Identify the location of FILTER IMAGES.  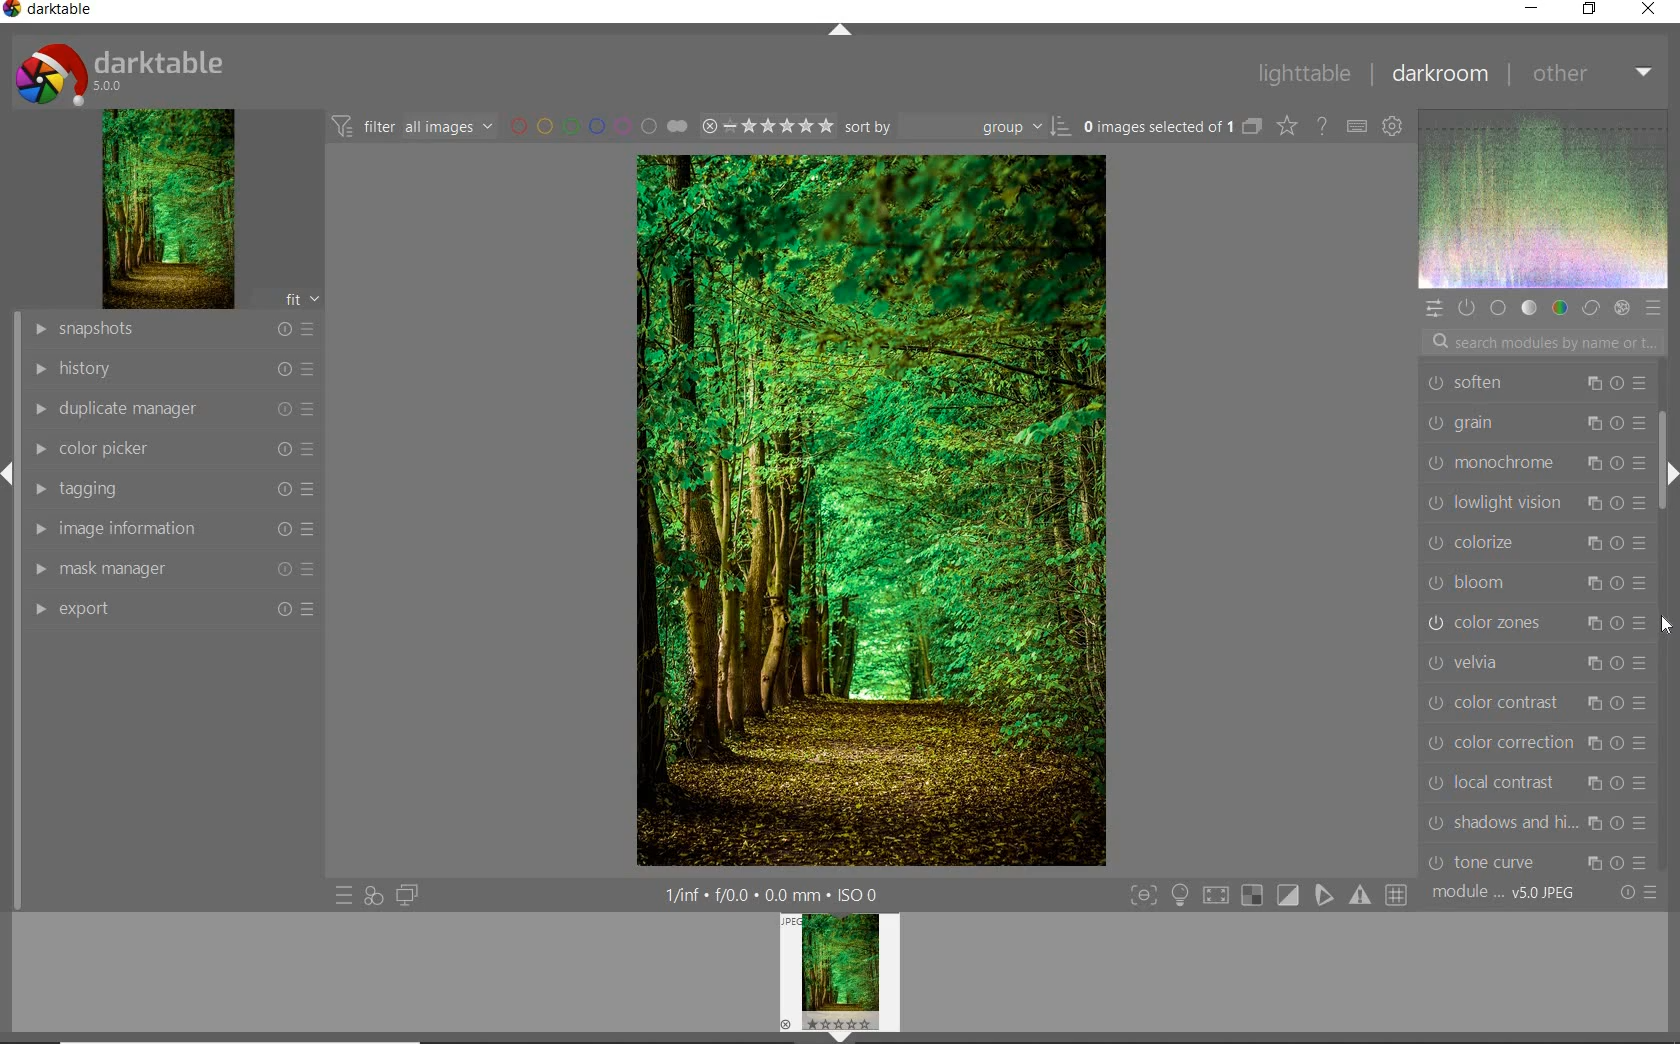
(412, 126).